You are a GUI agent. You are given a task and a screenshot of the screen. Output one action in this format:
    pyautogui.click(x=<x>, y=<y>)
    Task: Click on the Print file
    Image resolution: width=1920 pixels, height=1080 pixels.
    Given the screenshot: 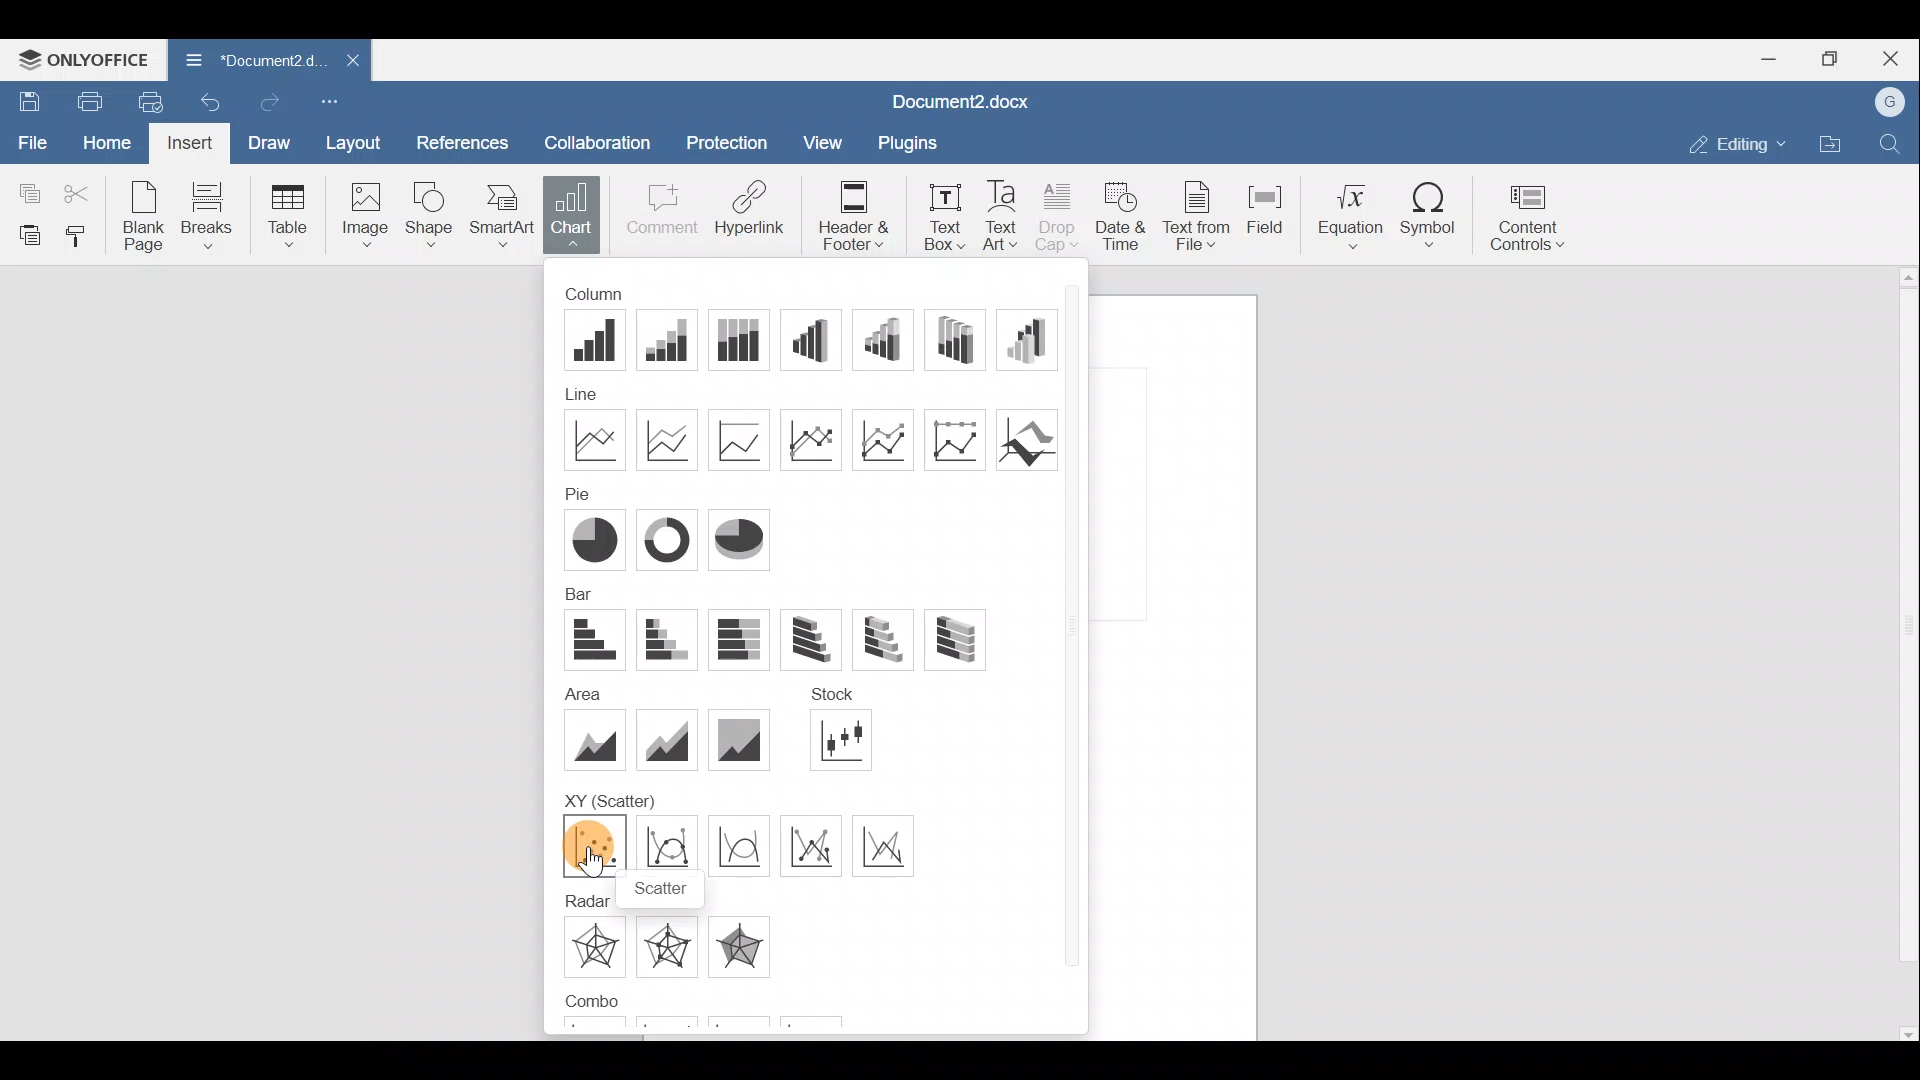 What is the action you would take?
    pyautogui.click(x=85, y=100)
    